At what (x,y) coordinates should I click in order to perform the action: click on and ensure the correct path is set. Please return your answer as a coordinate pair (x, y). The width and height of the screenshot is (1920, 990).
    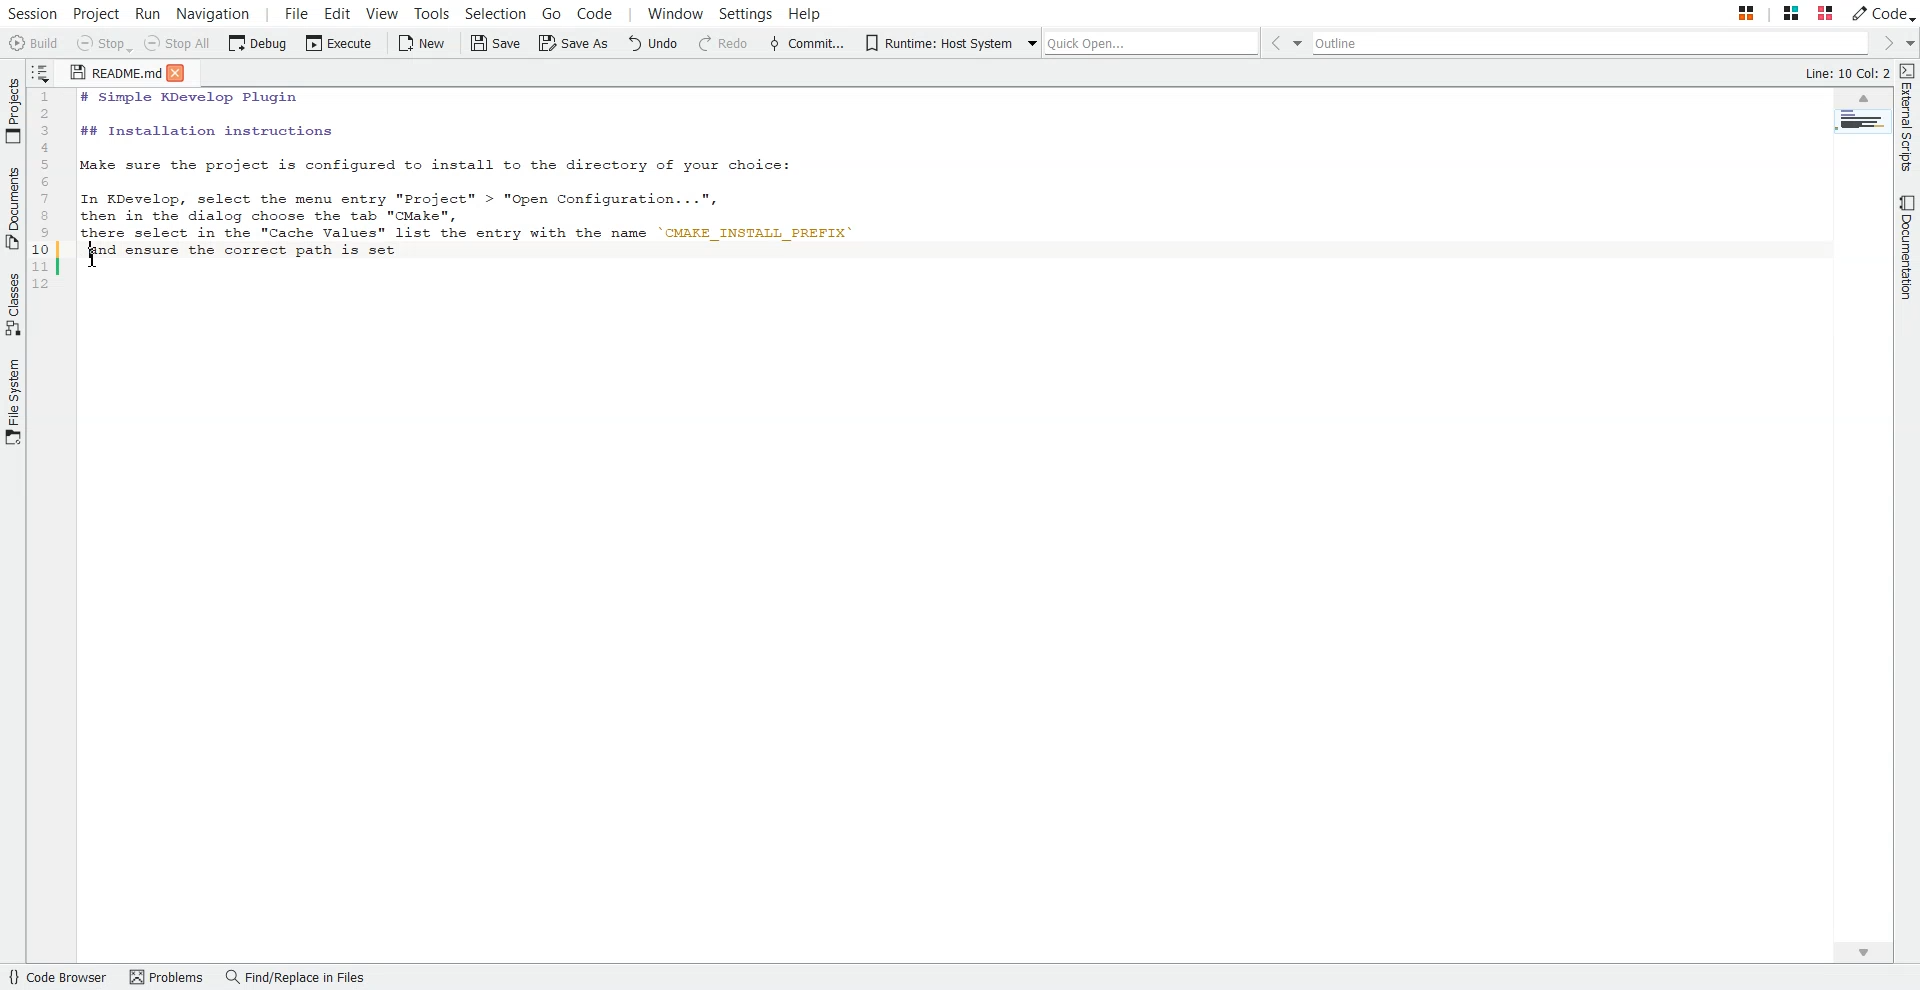
    Looking at the image, I should click on (230, 250).